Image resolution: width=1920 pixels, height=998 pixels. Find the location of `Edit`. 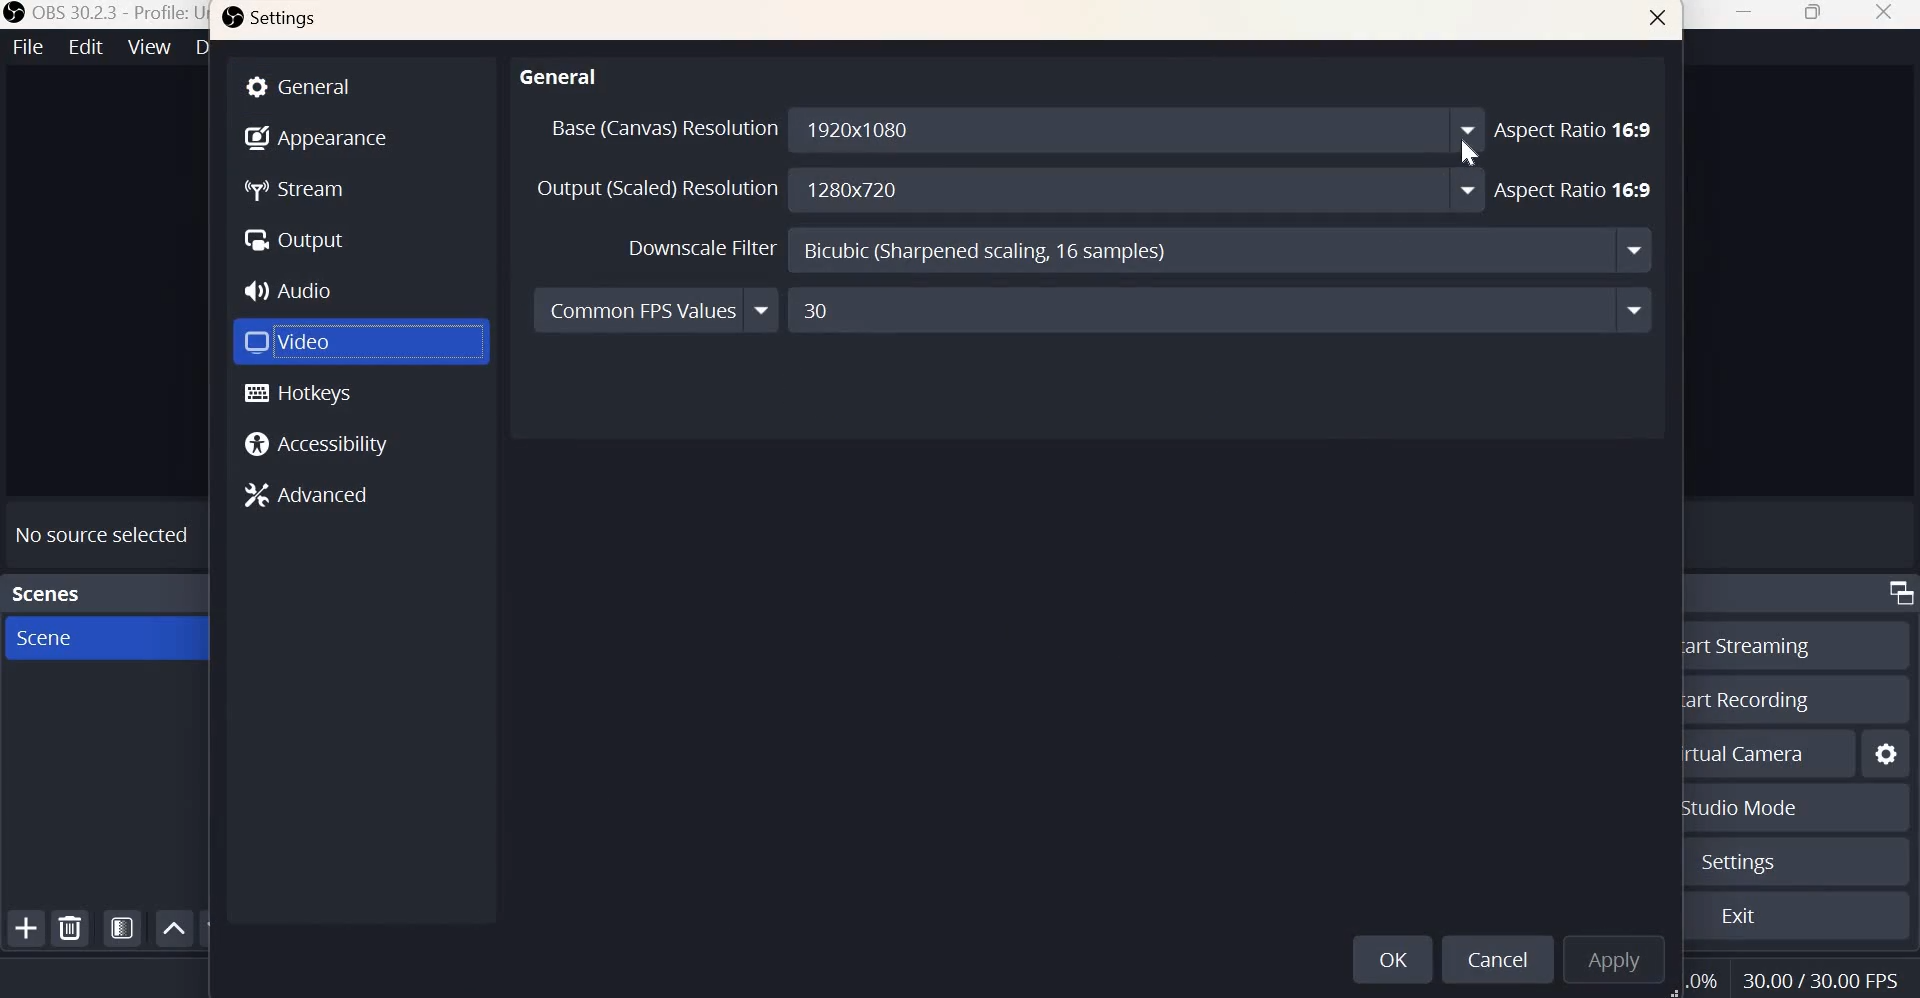

Edit is located at coordinates (83, 47).